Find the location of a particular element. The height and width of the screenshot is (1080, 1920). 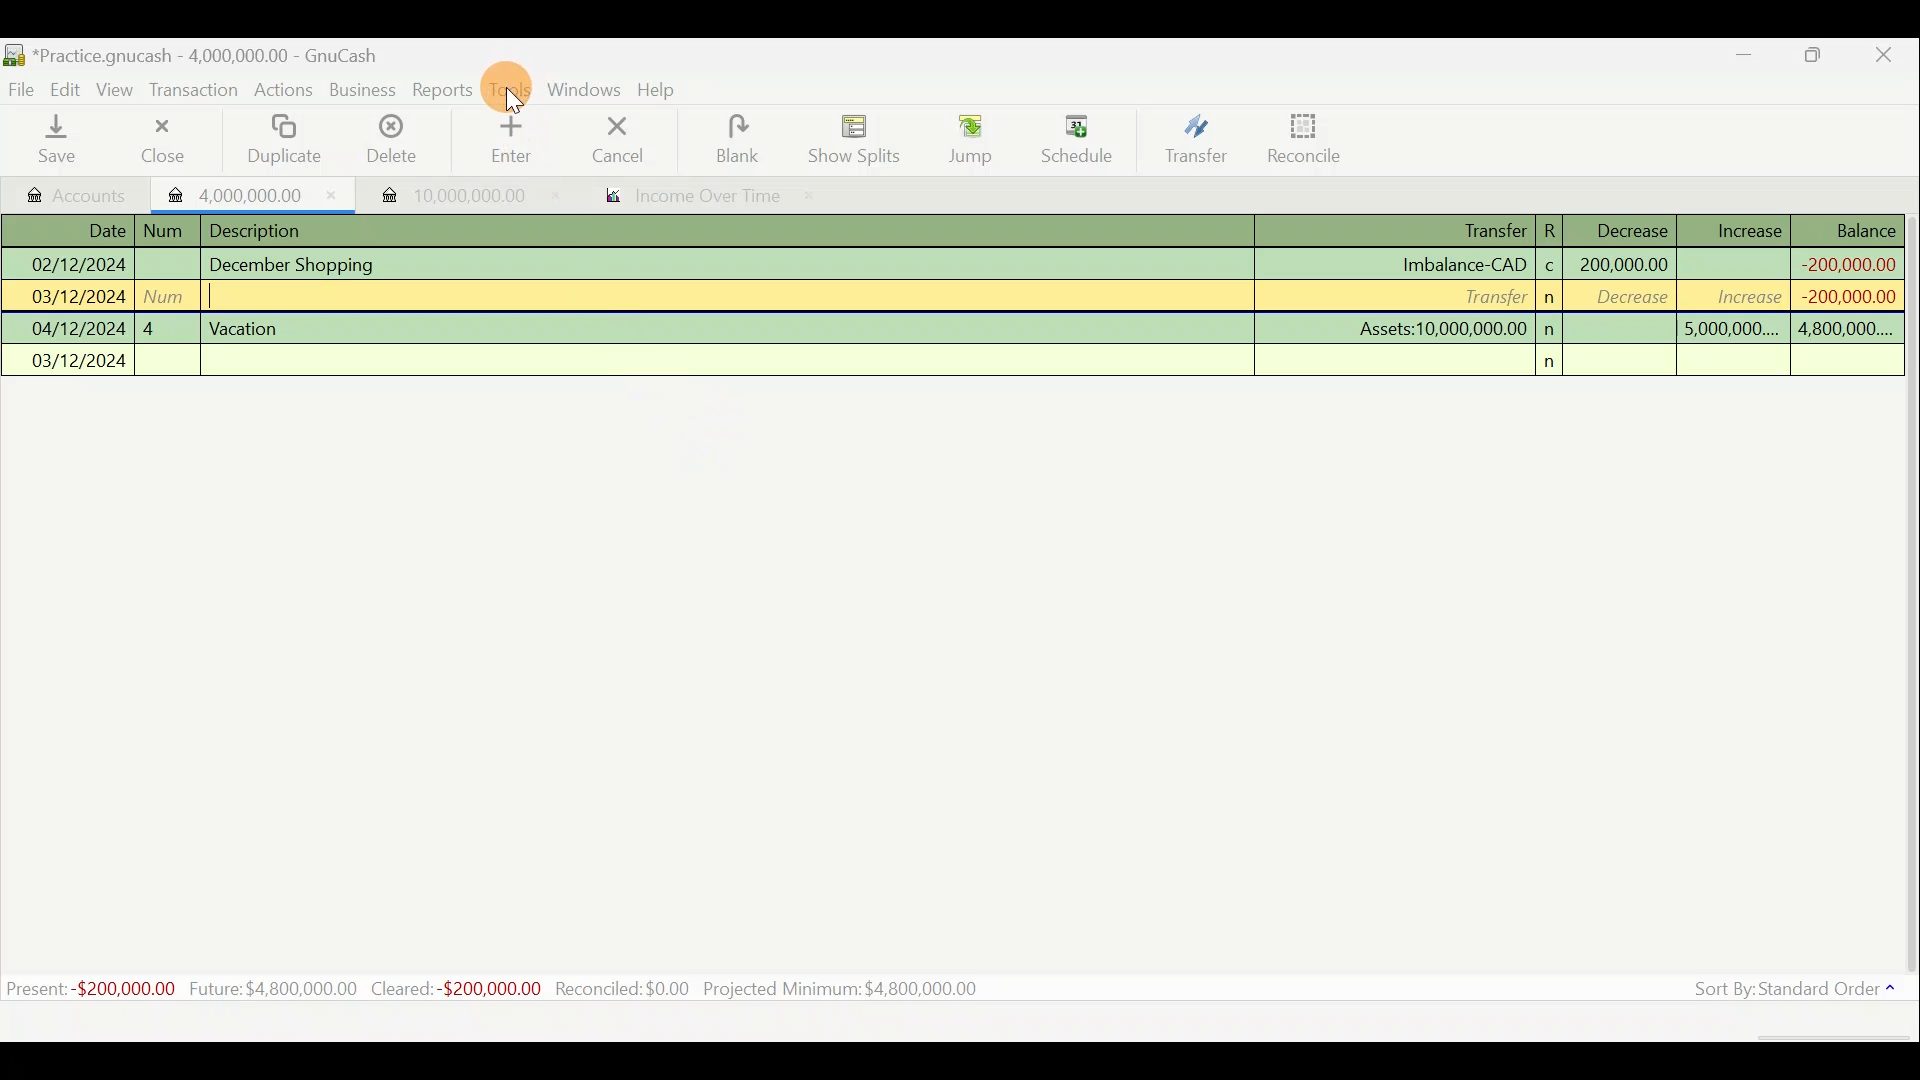

Document name is located at coordinates (191, 52).